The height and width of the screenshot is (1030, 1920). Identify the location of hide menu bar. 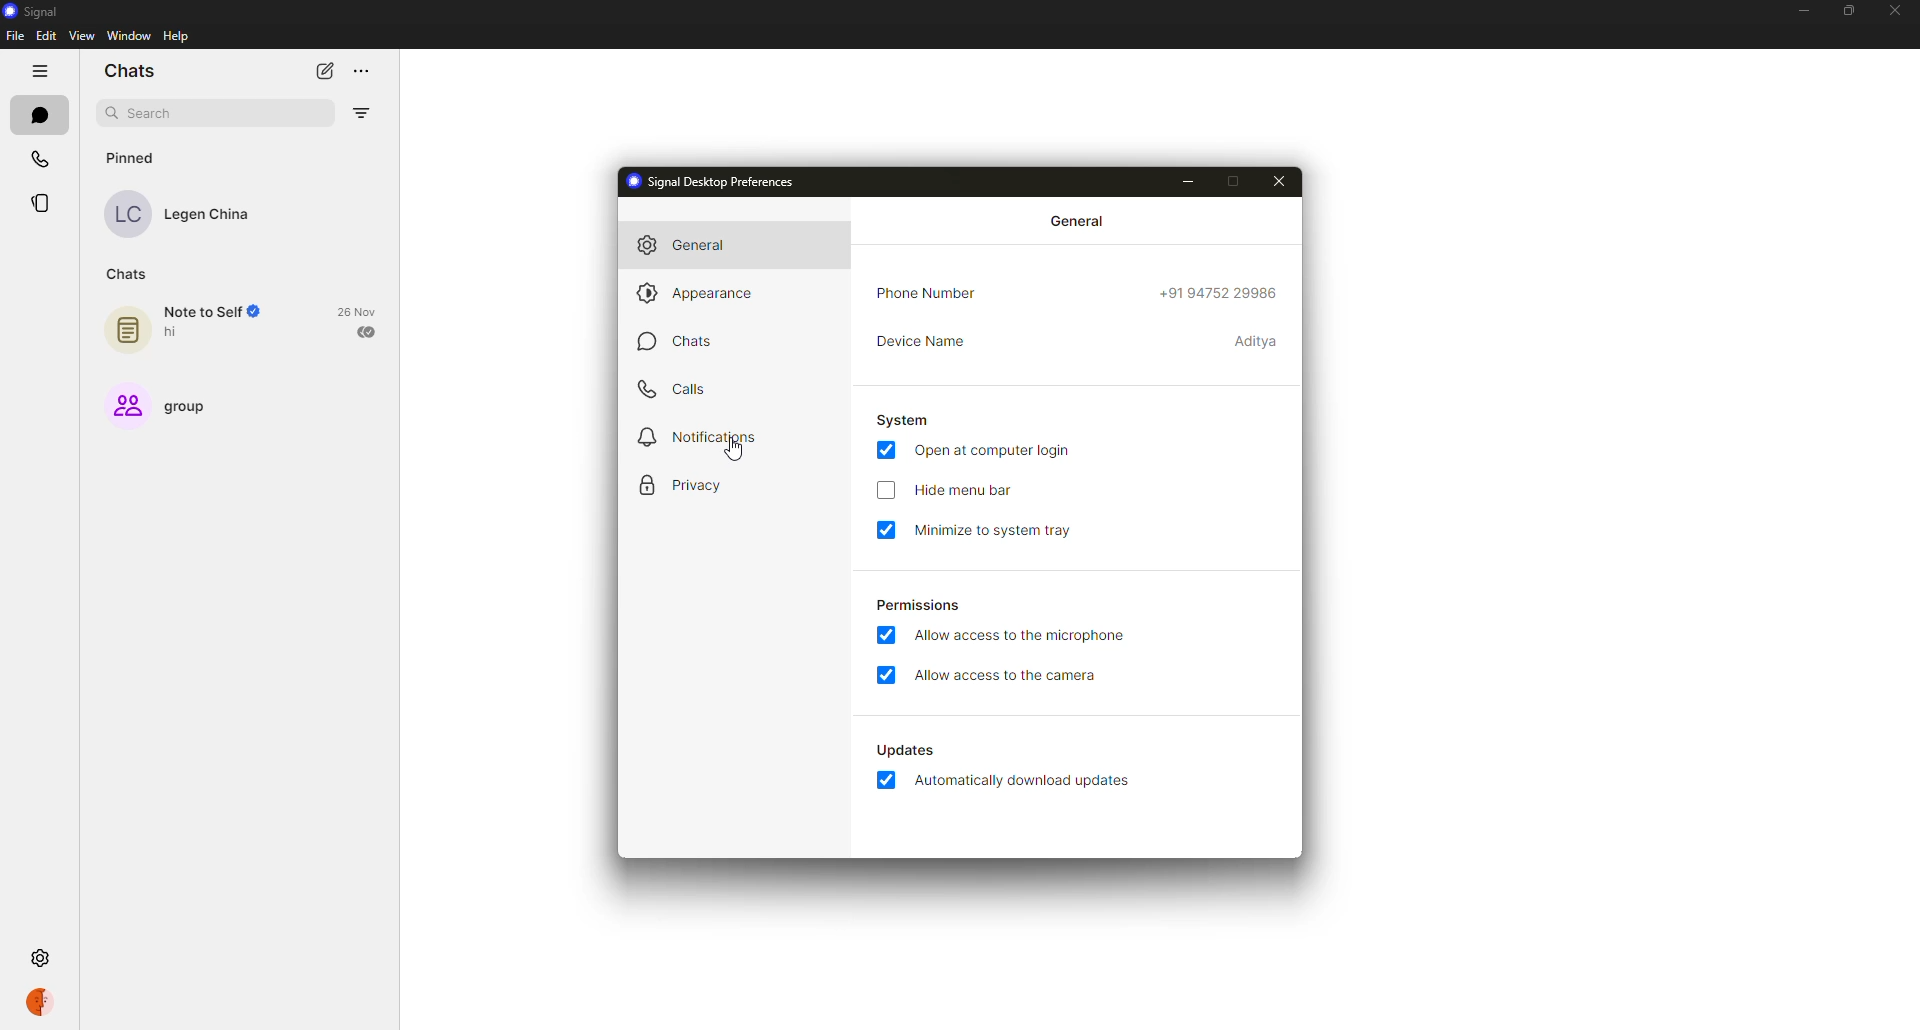
(966, 488).